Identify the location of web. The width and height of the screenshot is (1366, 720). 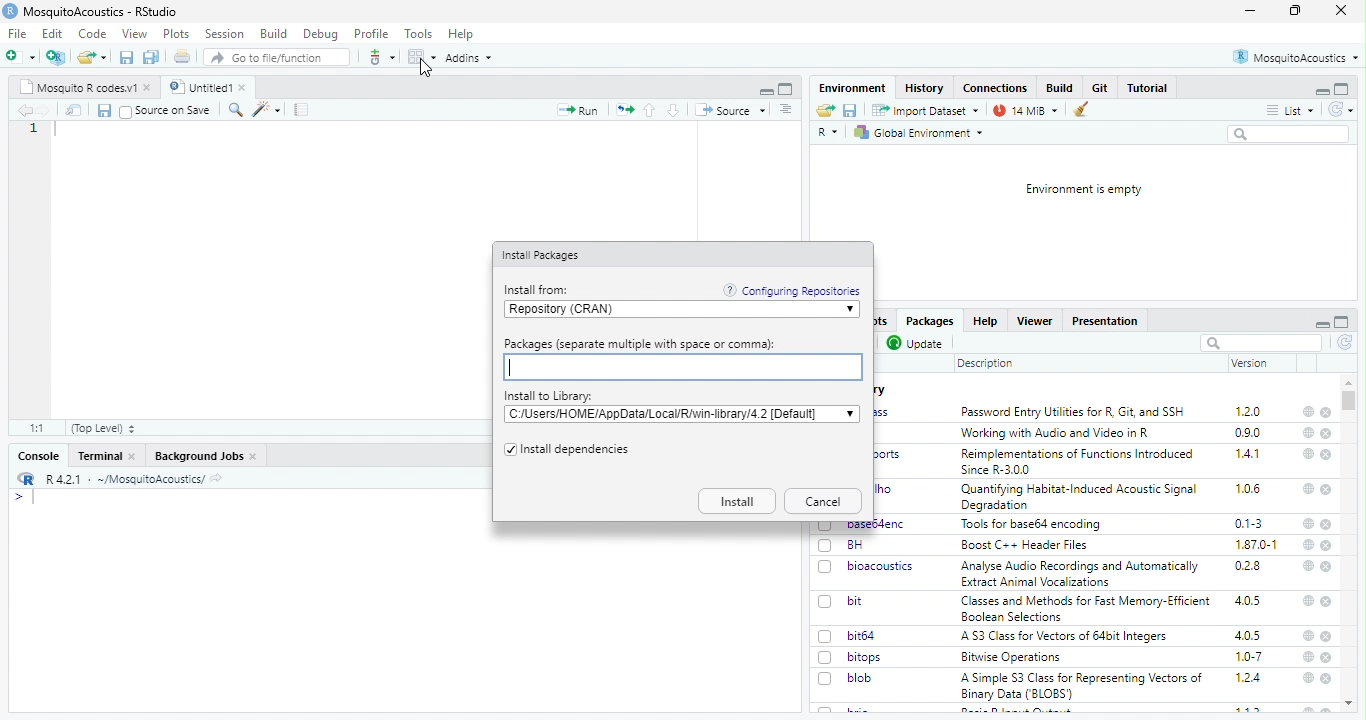
(1309, 412).